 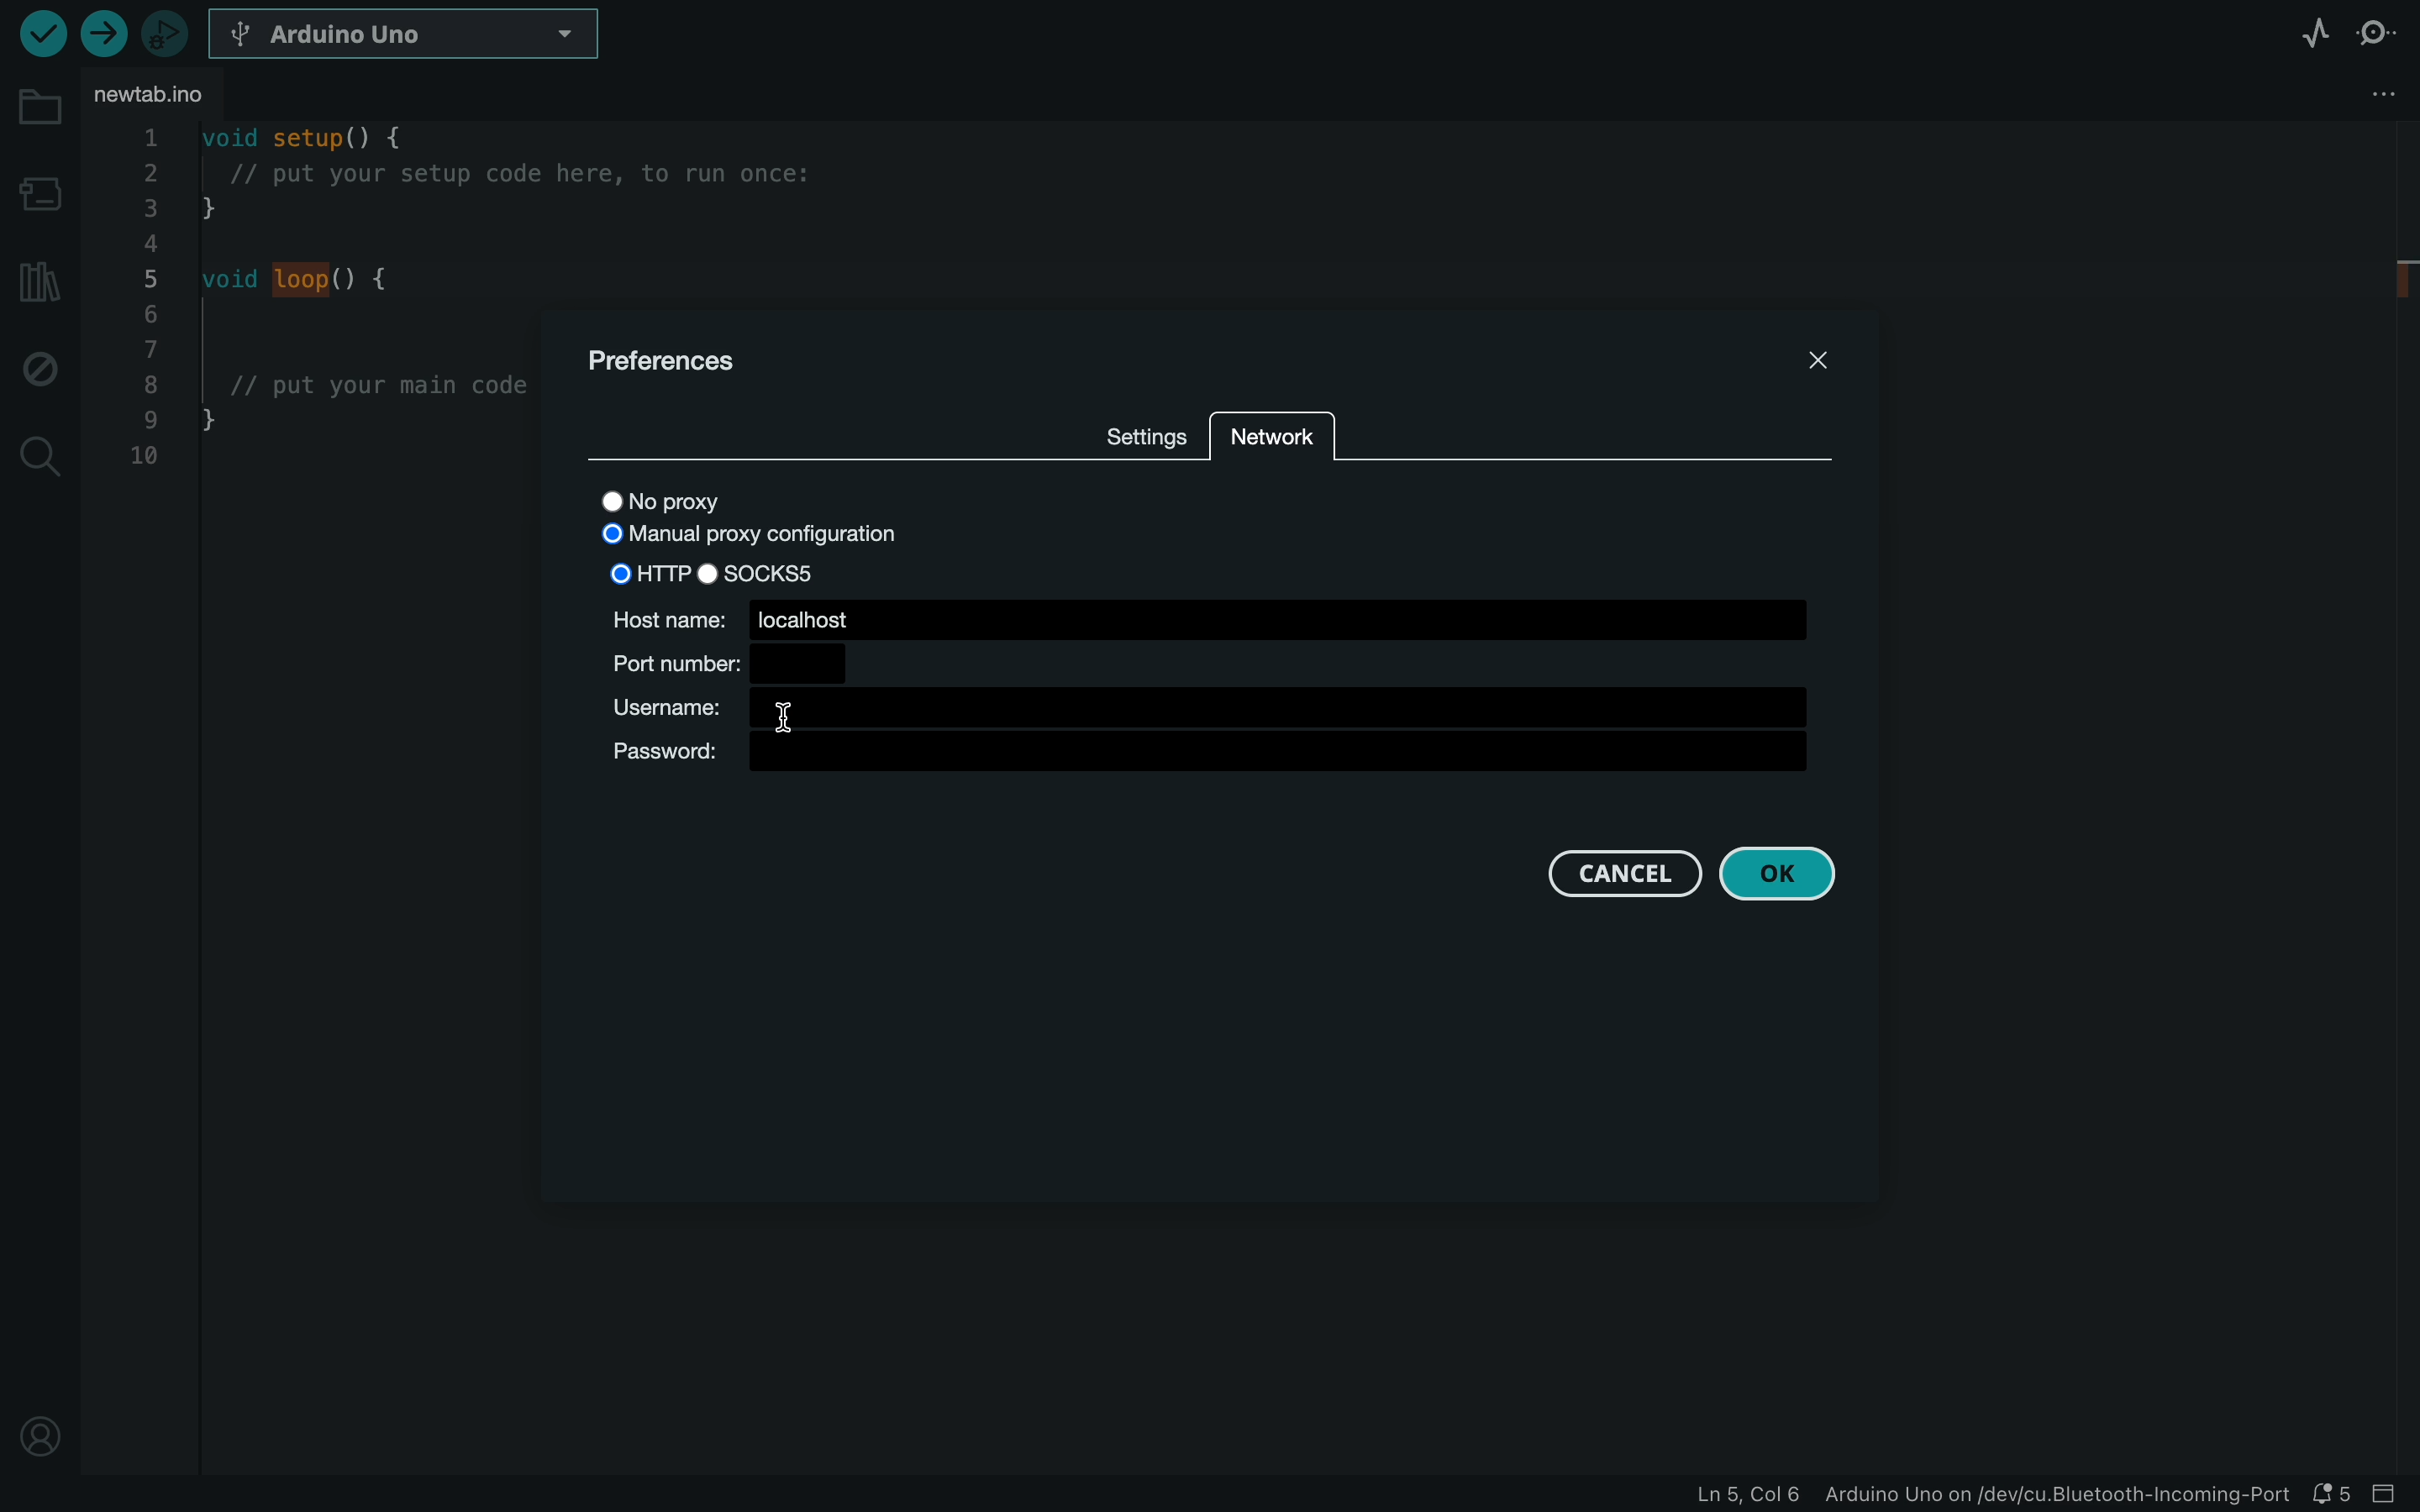 What do you see at coordinates (1626, 873) in the screenshot?
I see `cancel` at bounding box center [1626, 873].